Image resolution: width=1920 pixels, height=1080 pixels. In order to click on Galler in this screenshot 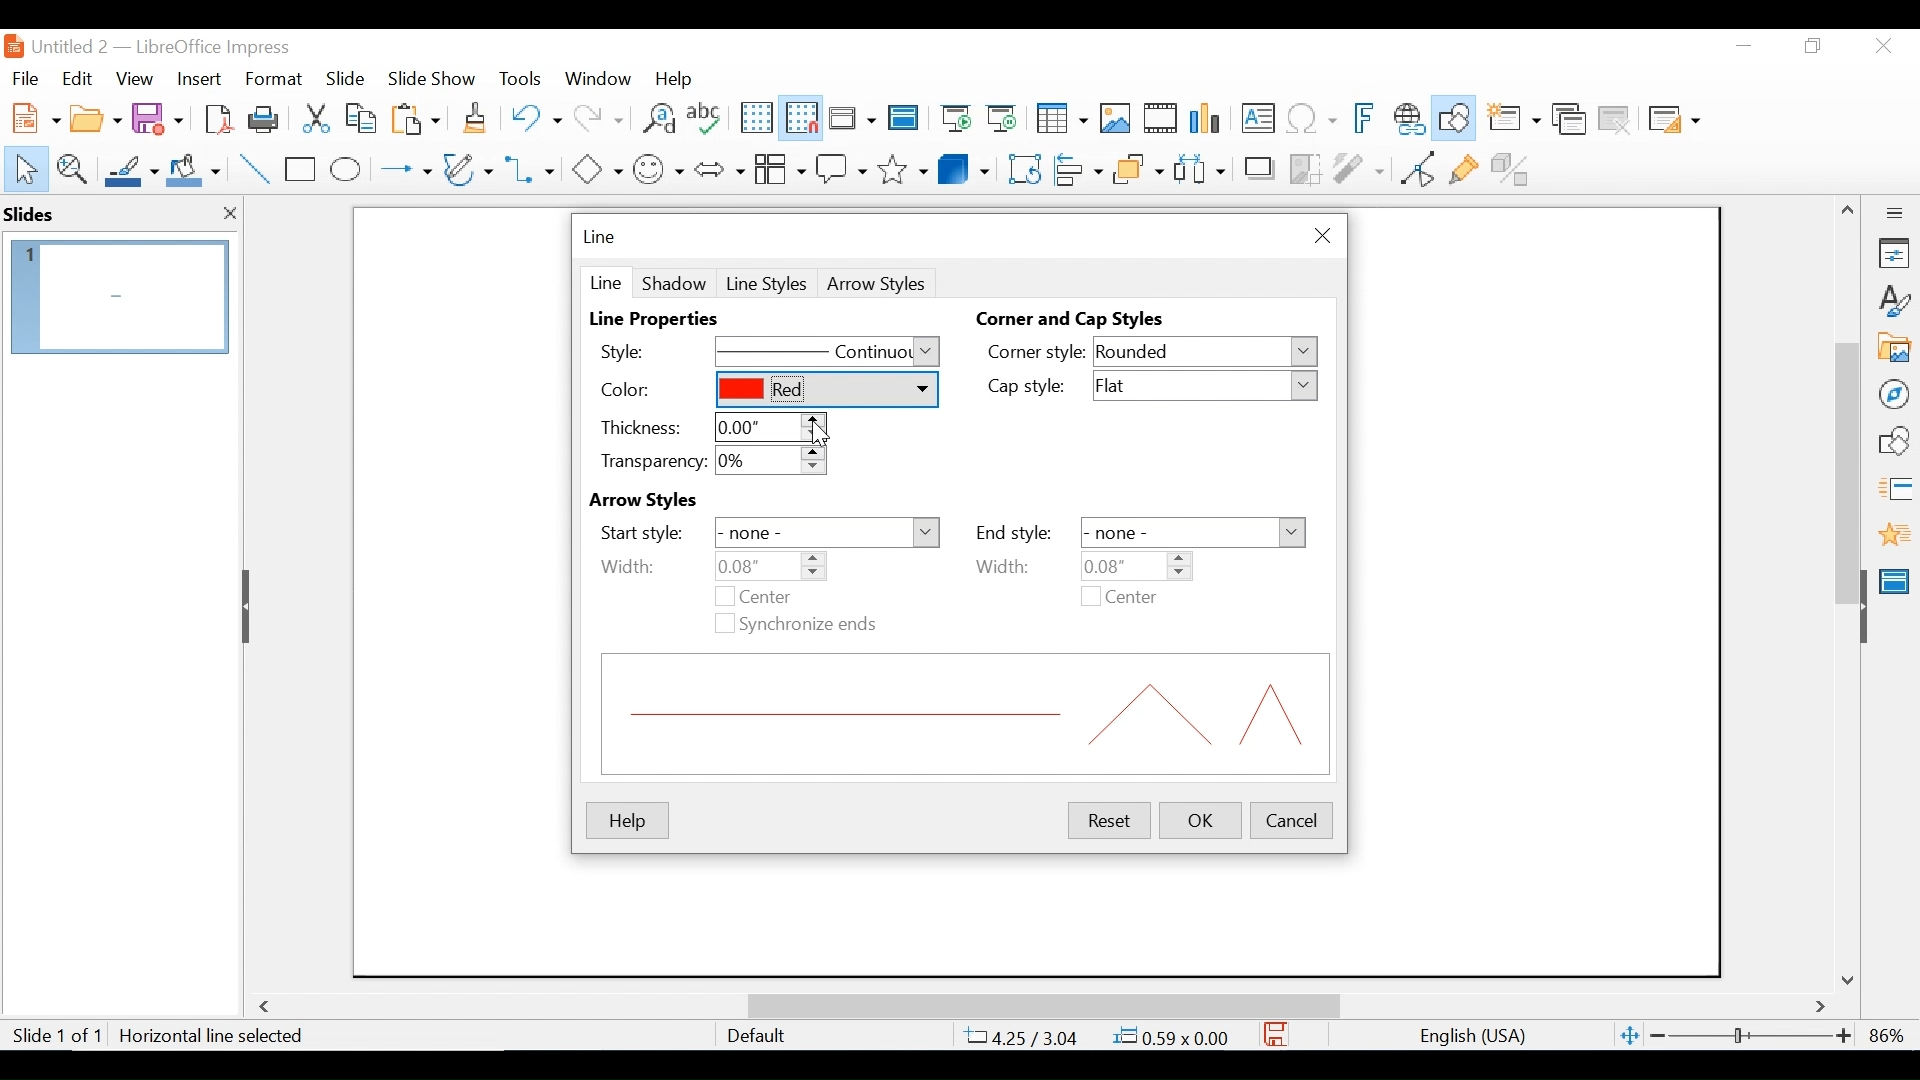, I will do `click(1893, 349)`.